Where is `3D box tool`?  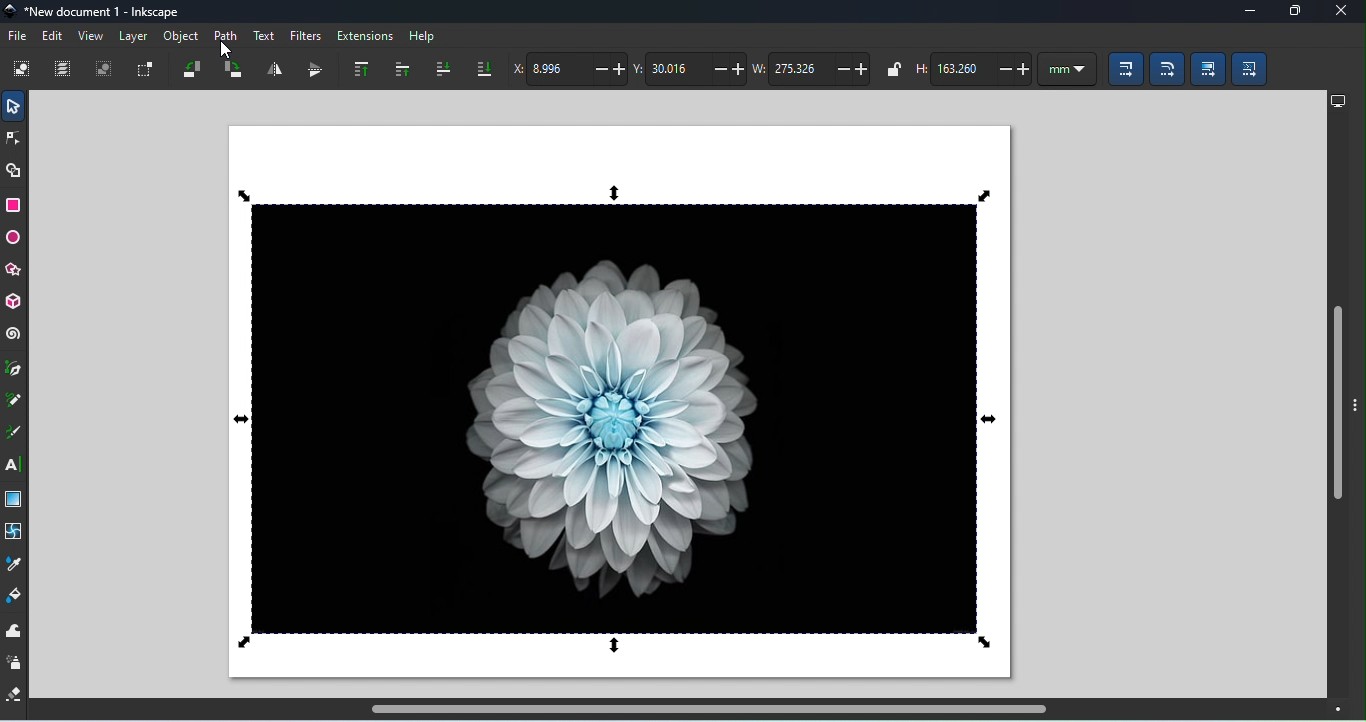
3D box tool is located at coordinates (13, 302).